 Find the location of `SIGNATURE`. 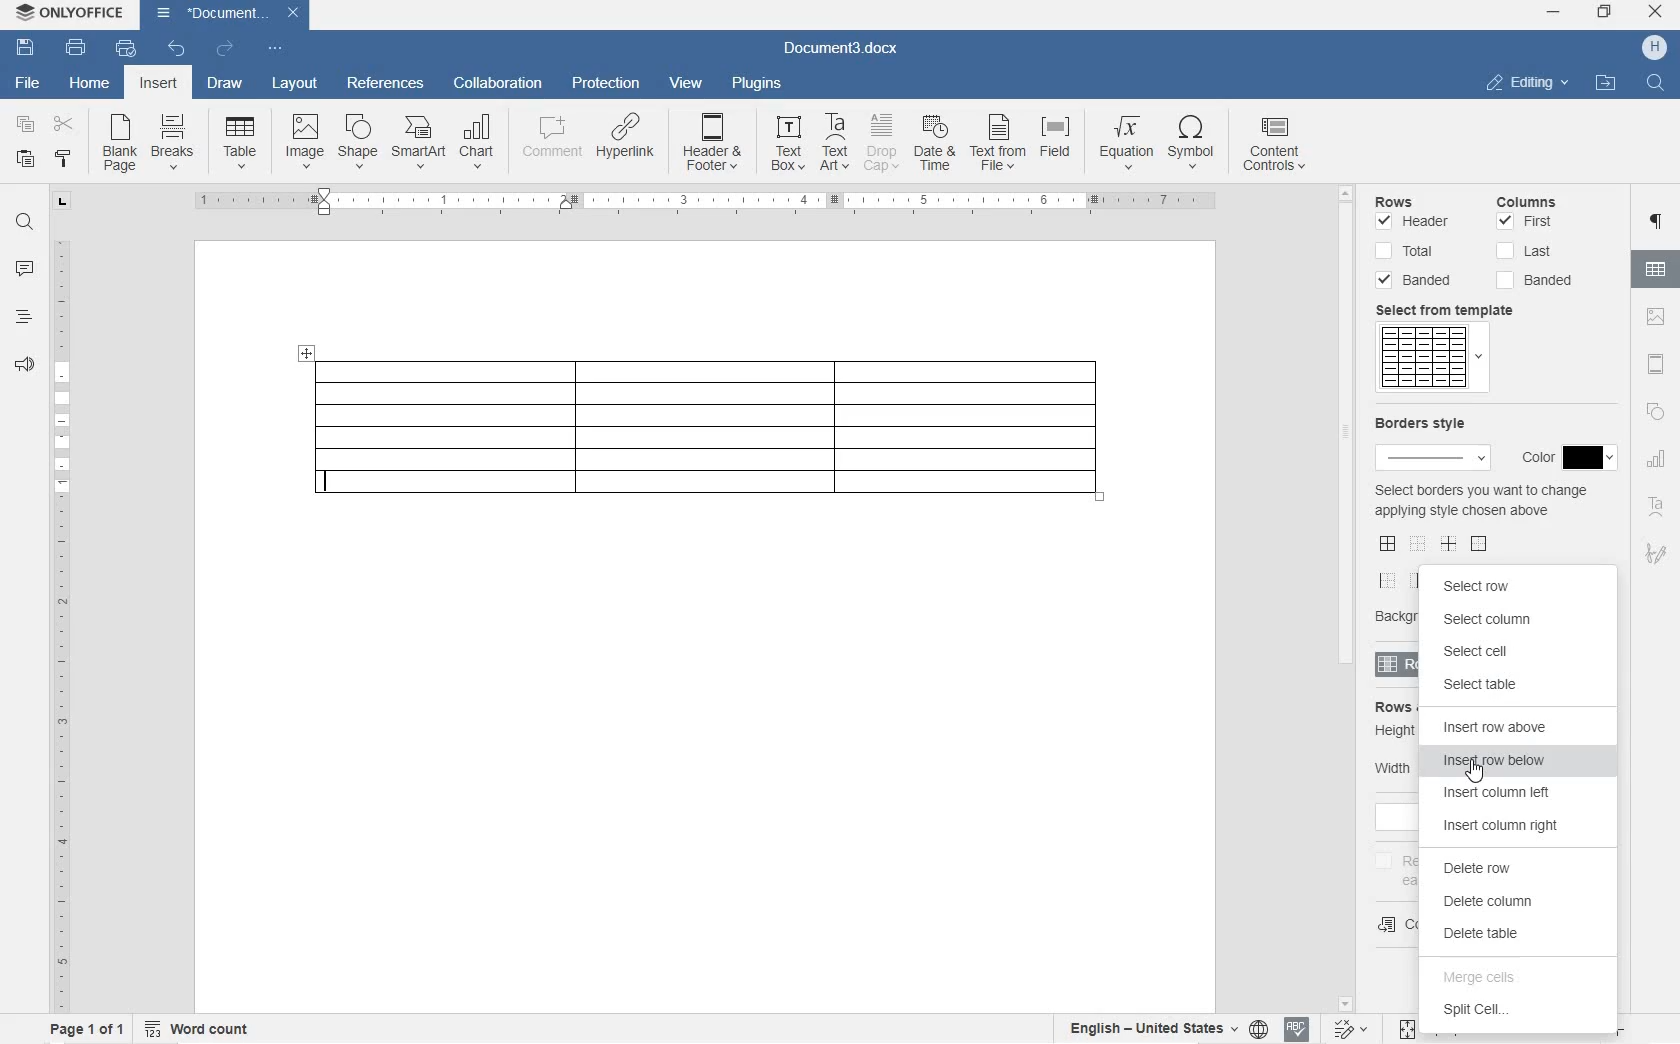

SIGNATURE is located at coordinates (1656, 549).